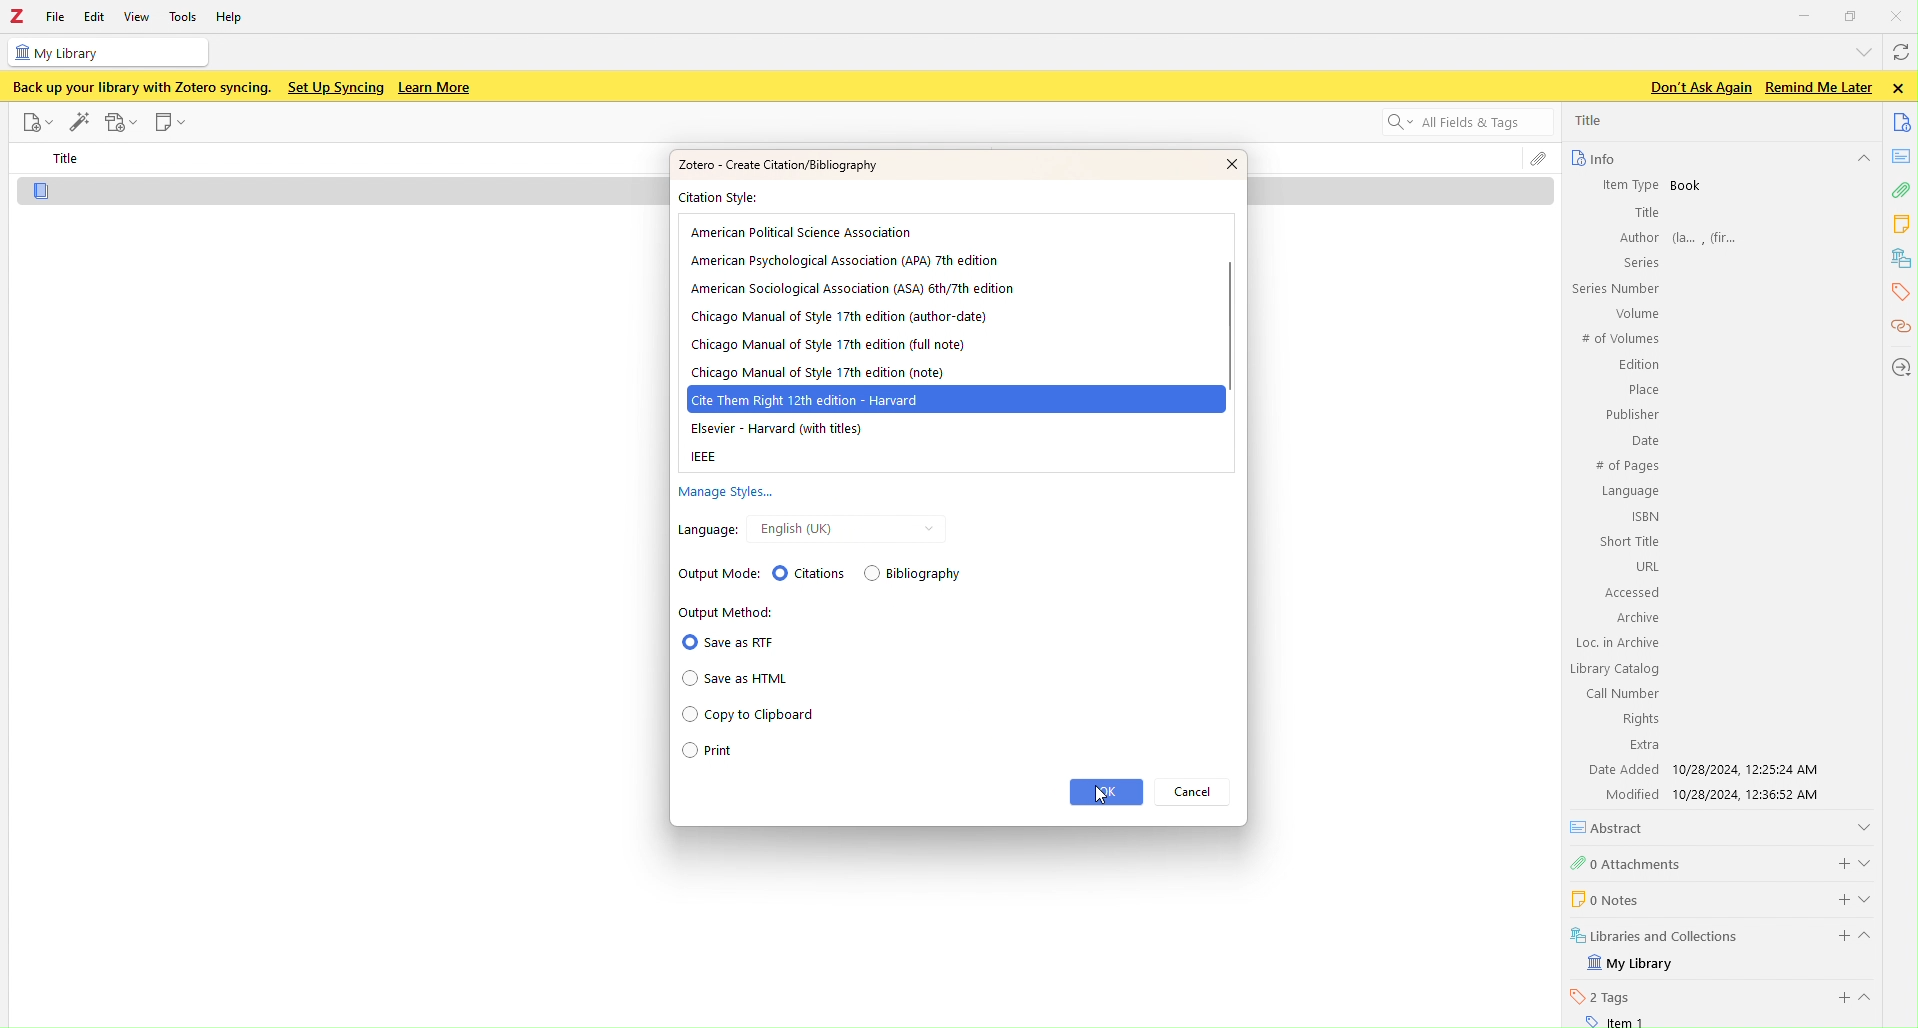 The width and height of the screenshot is (1918, 1028). What do you see at coordinates (1455, 124) in the screenshot?
I see `All fields and tags` at bounding box center [1455, 124].